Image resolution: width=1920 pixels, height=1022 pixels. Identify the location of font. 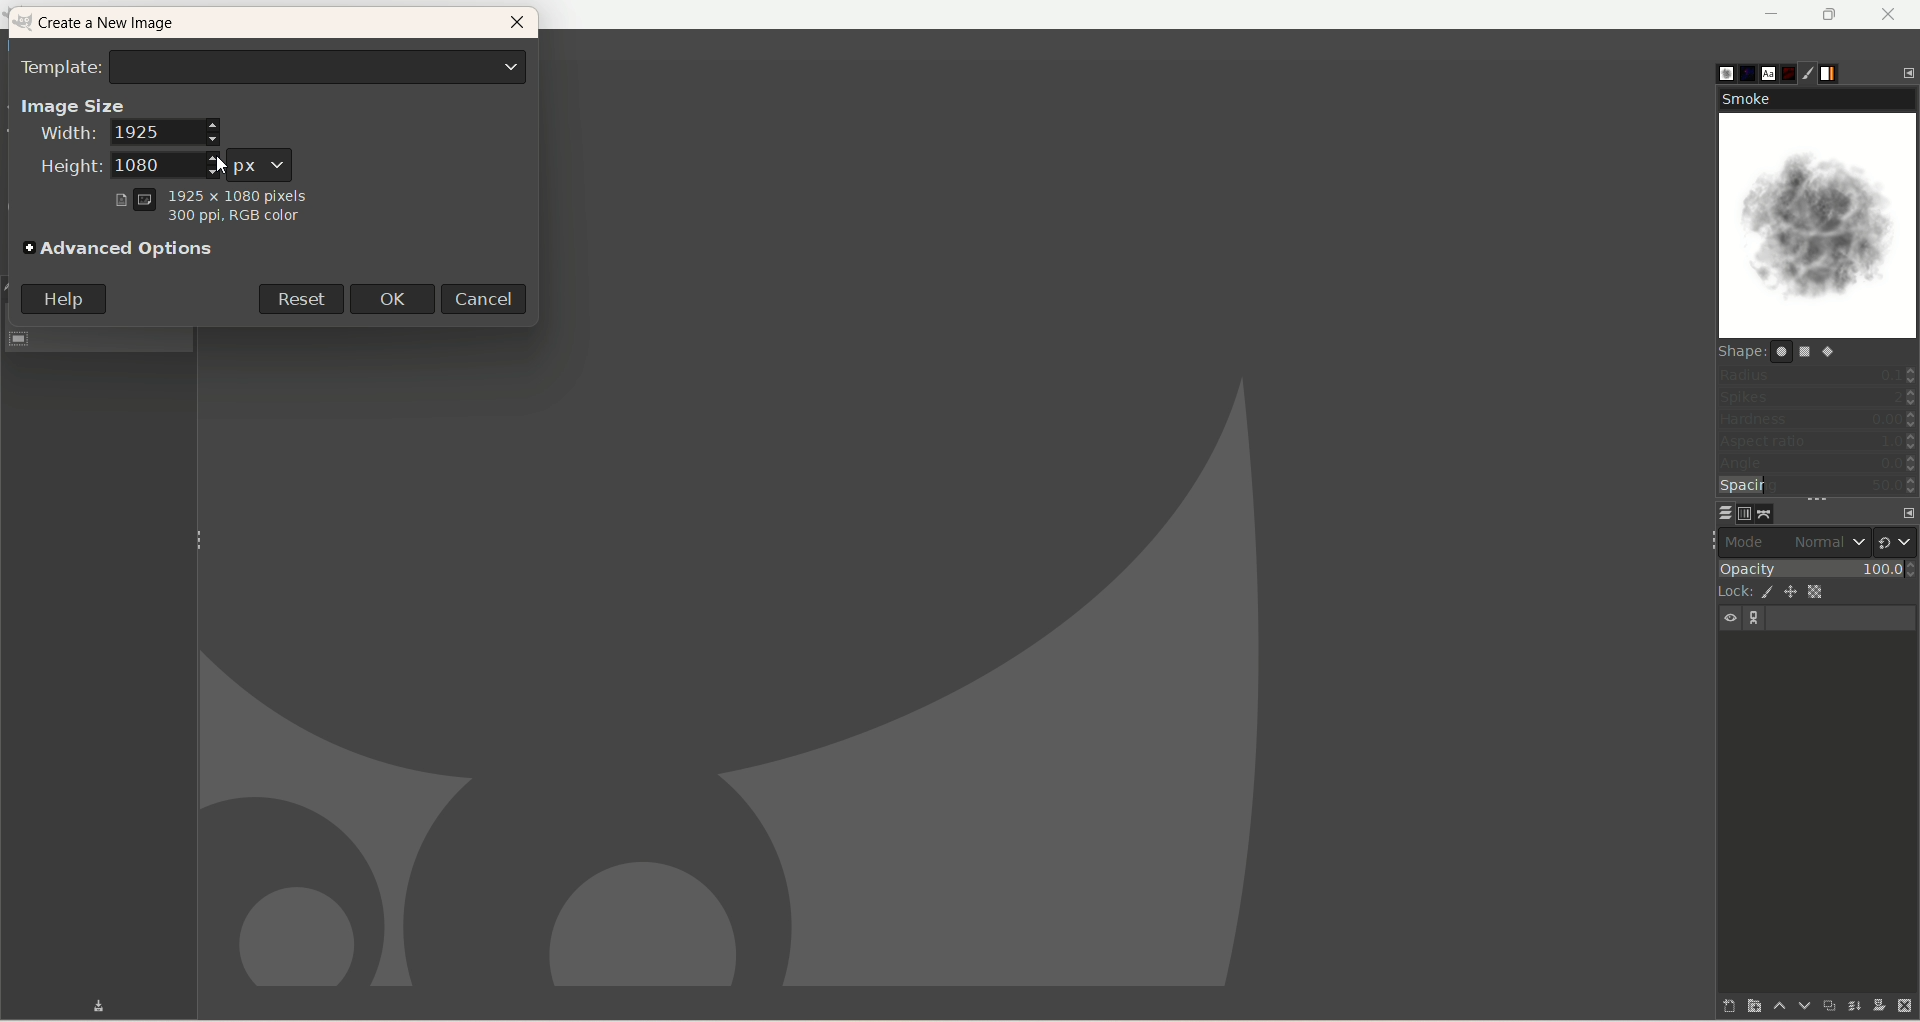
(1764, 72).